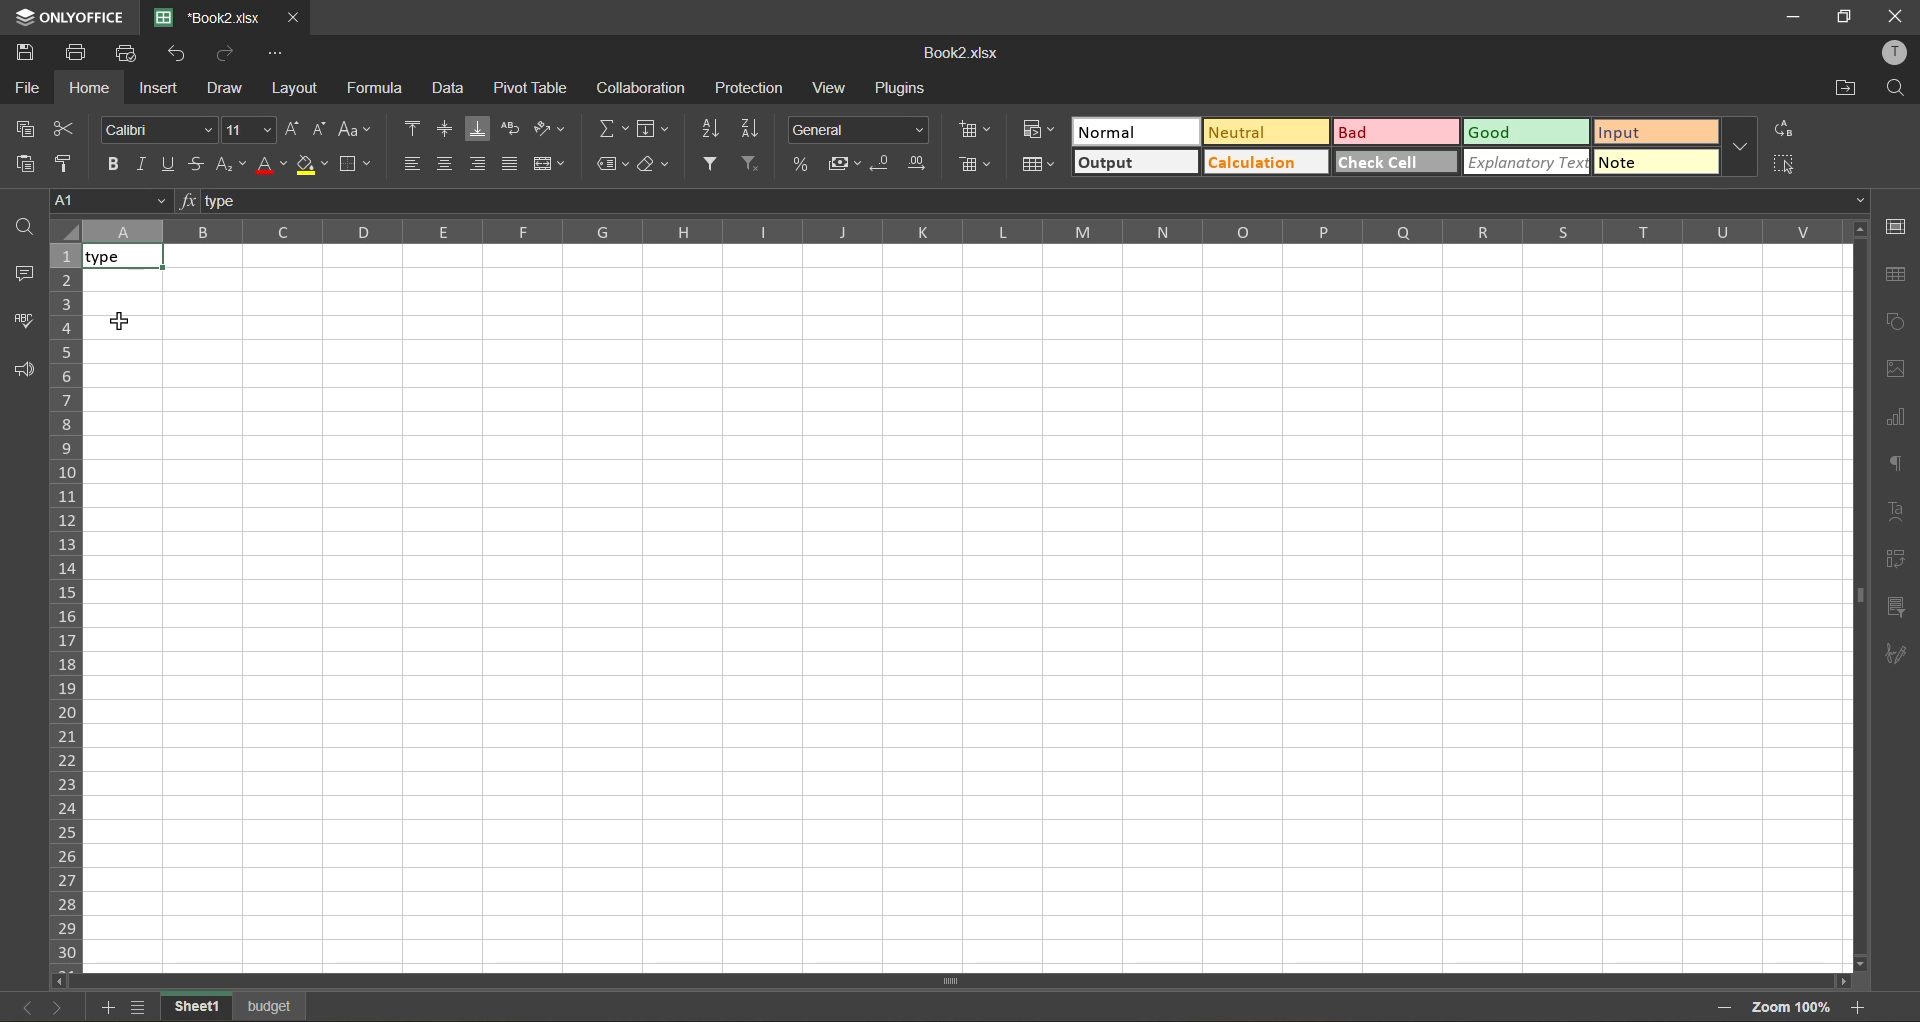  I want to click on data, so click(448, 91).